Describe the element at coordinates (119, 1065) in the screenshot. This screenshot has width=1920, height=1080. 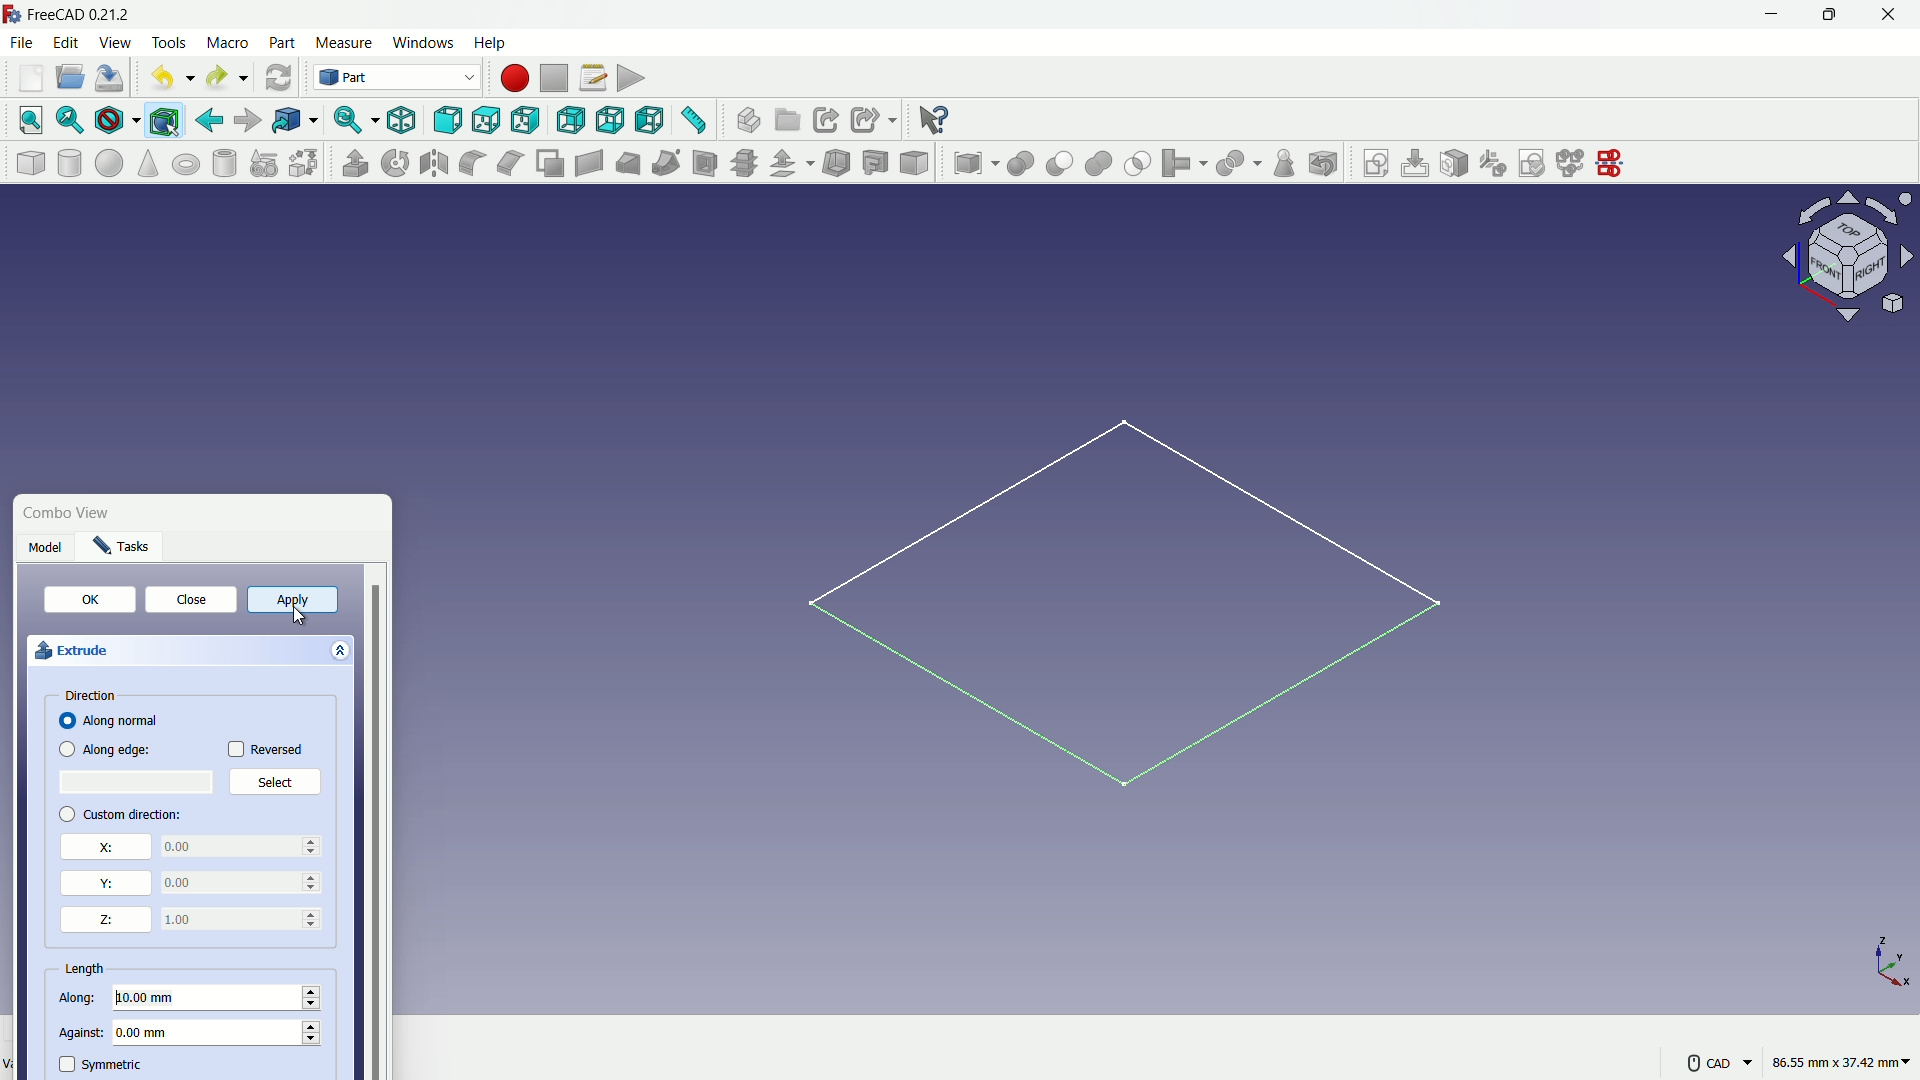
I see `symmetric` at that location.